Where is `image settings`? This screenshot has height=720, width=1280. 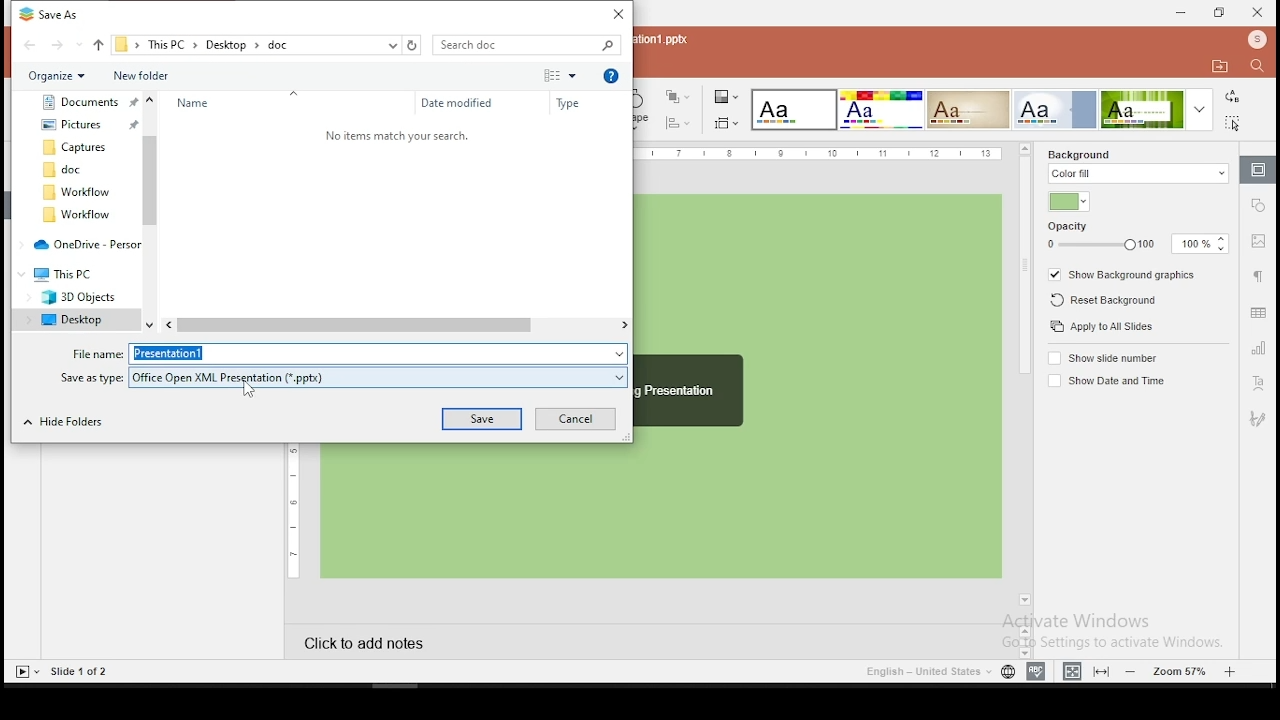
image settings is located at coordinates (1258, 243).